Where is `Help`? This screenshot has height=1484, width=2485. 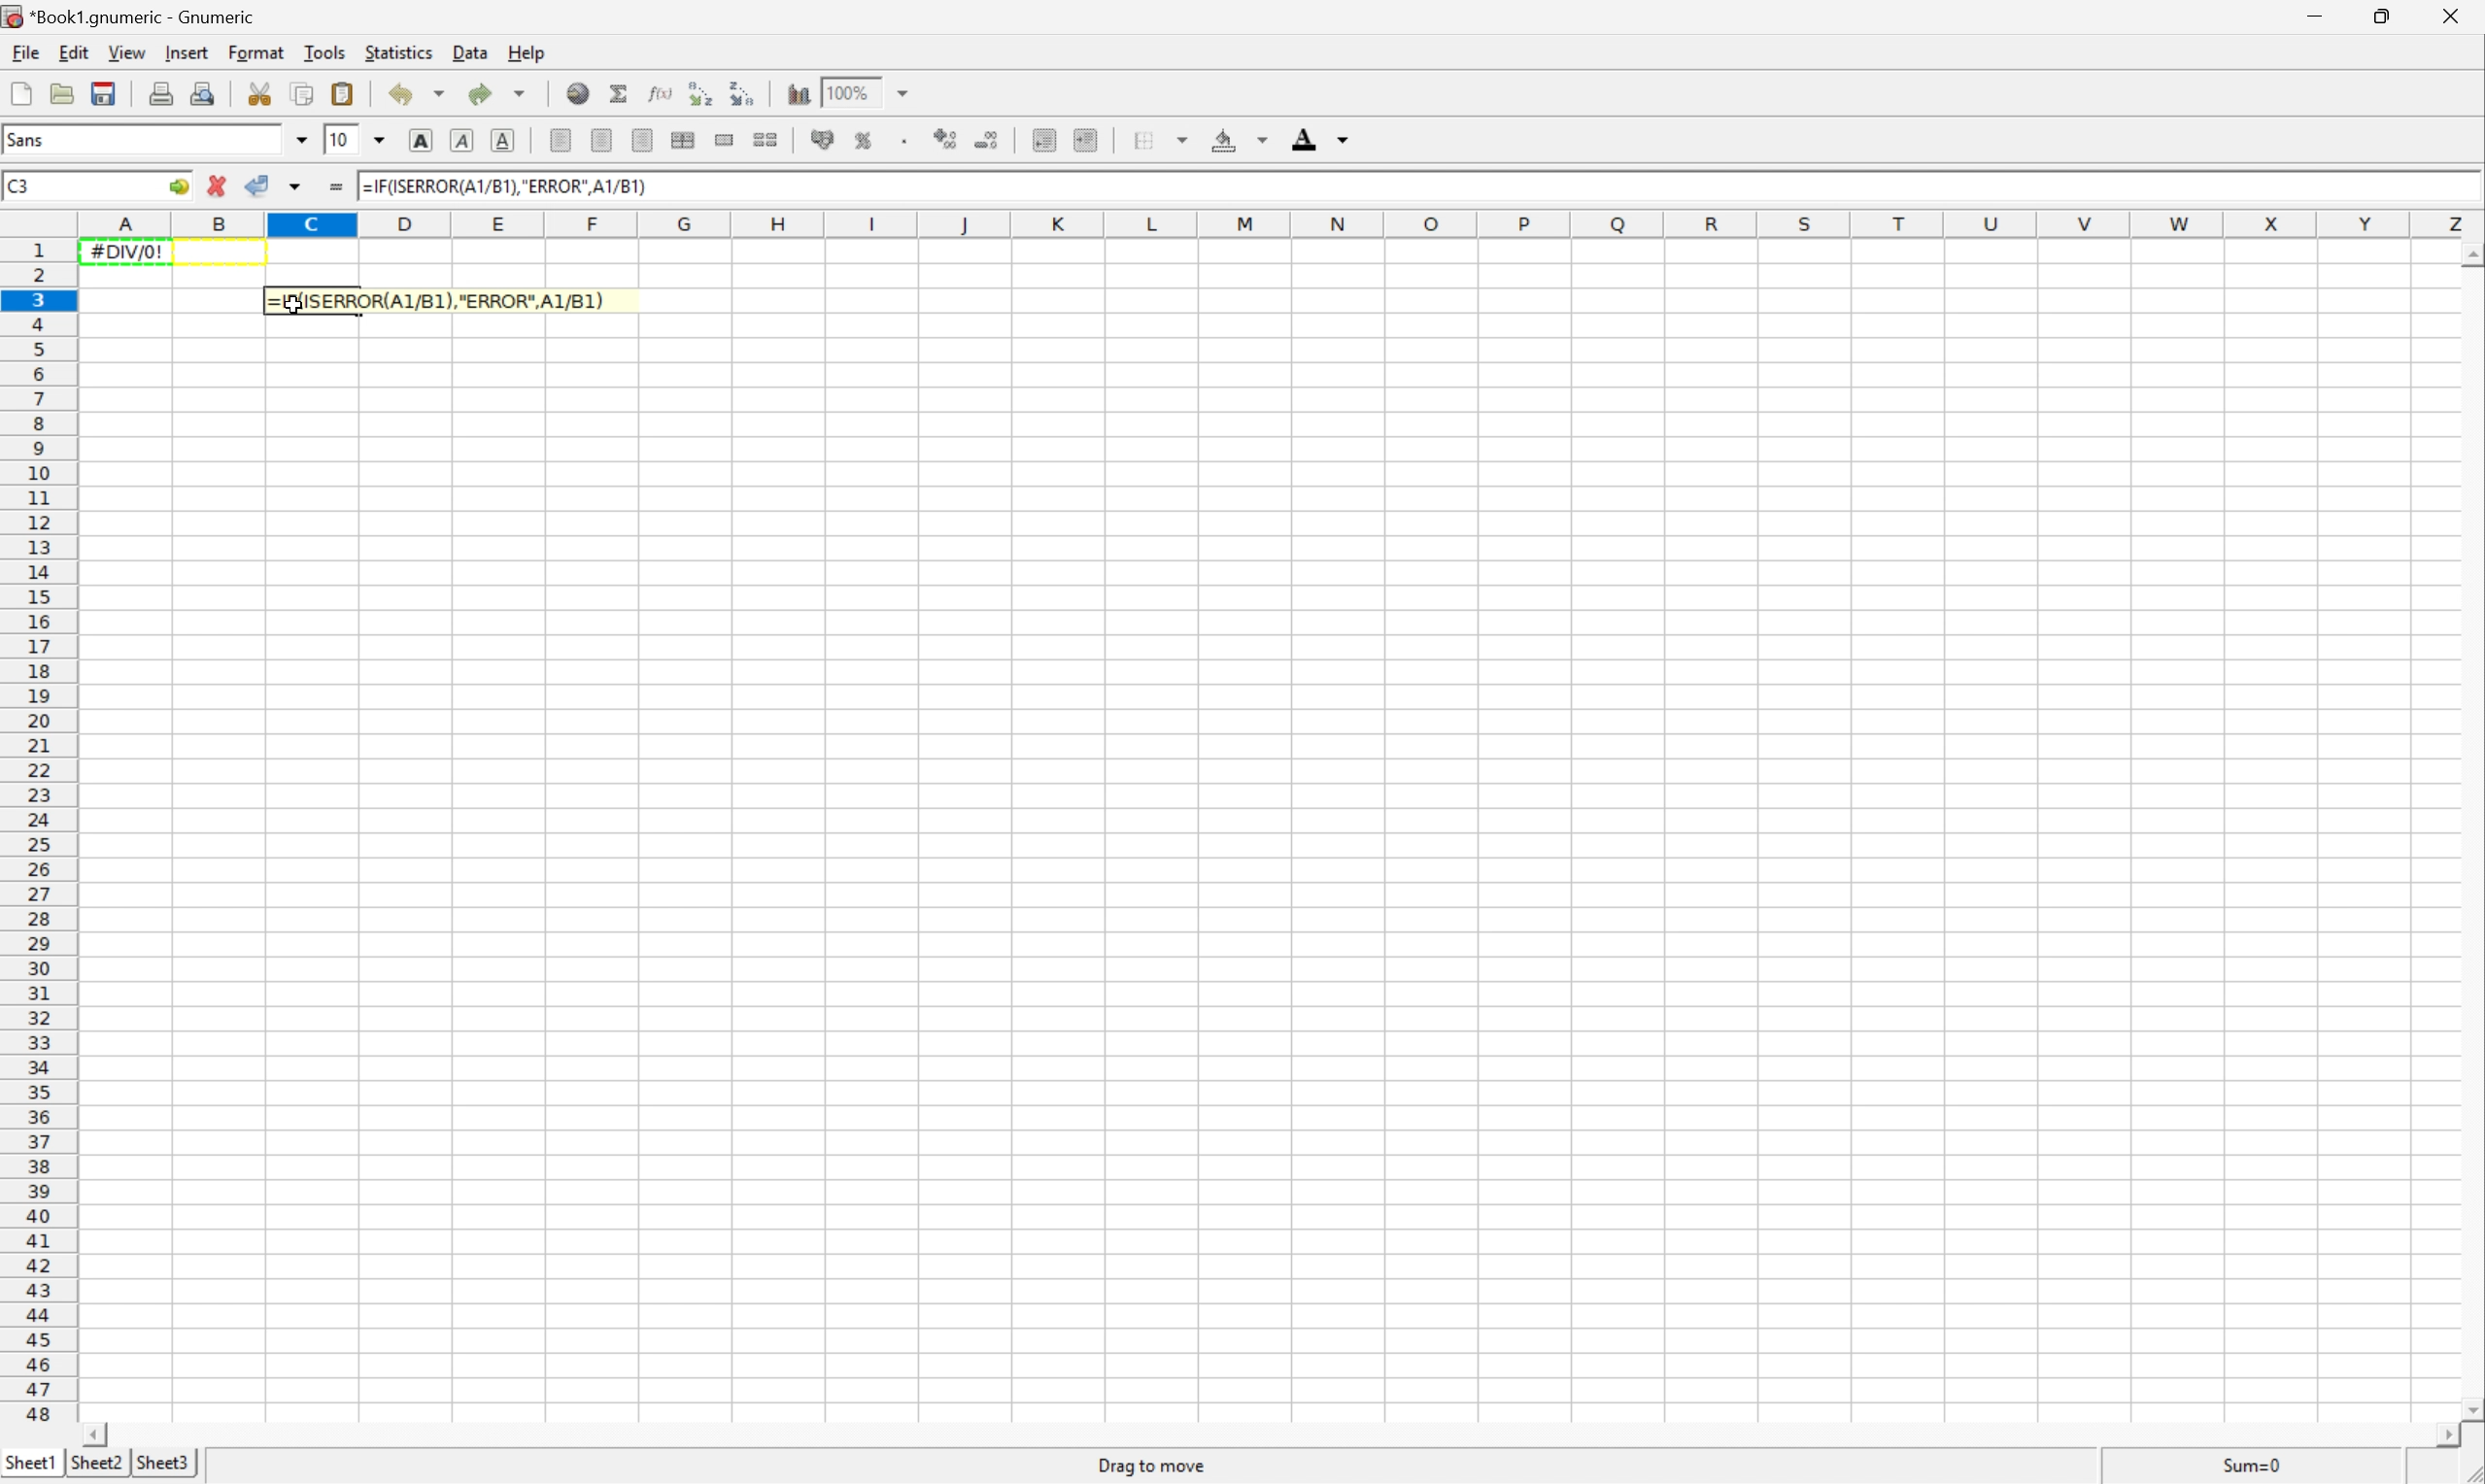
Help is located at coordinates (525, 52).